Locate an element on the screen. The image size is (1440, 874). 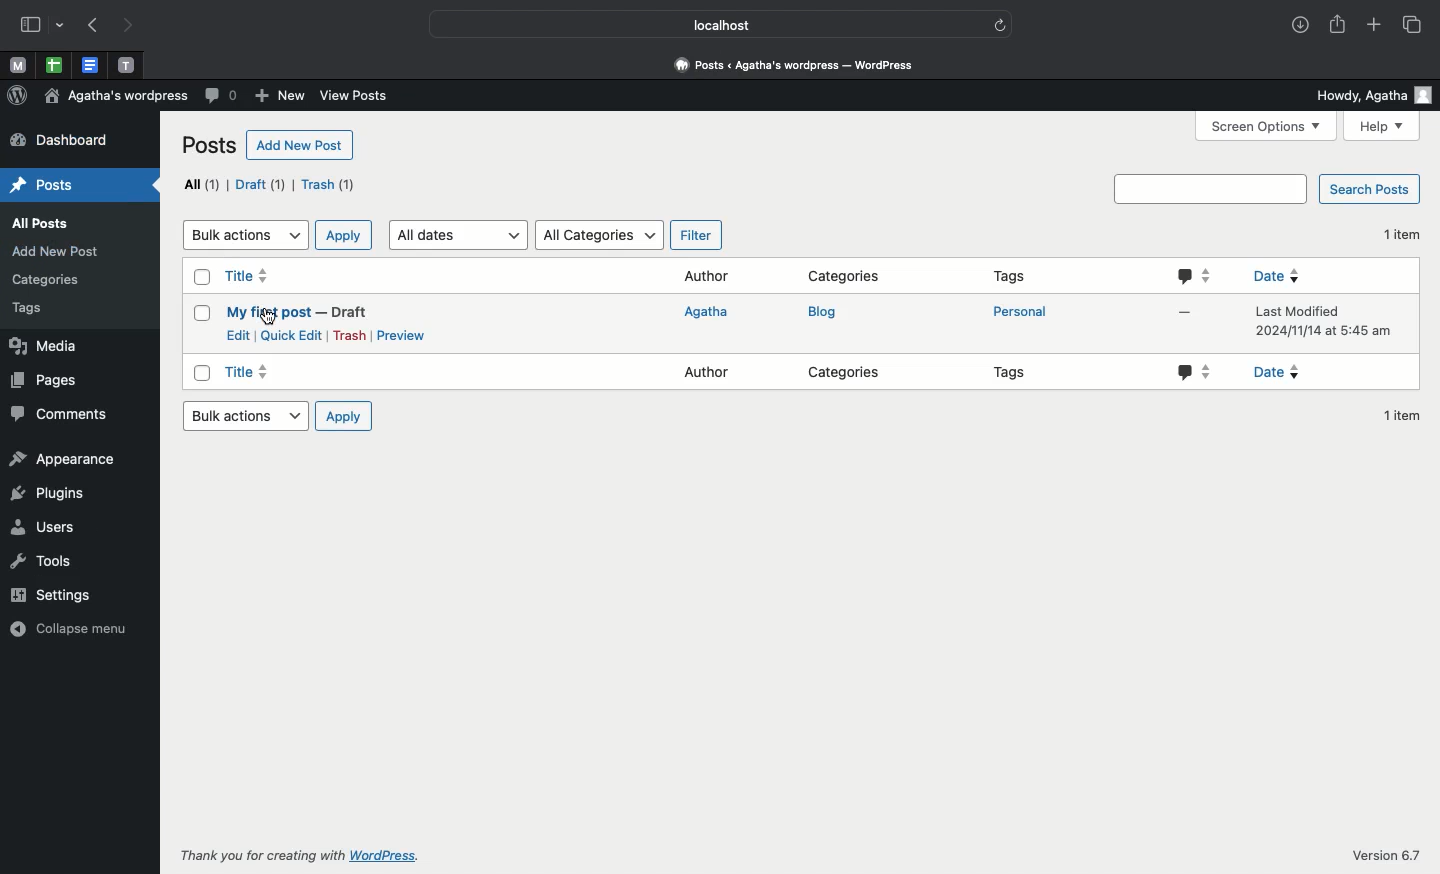
Posts is located at coordinates (206, 145).